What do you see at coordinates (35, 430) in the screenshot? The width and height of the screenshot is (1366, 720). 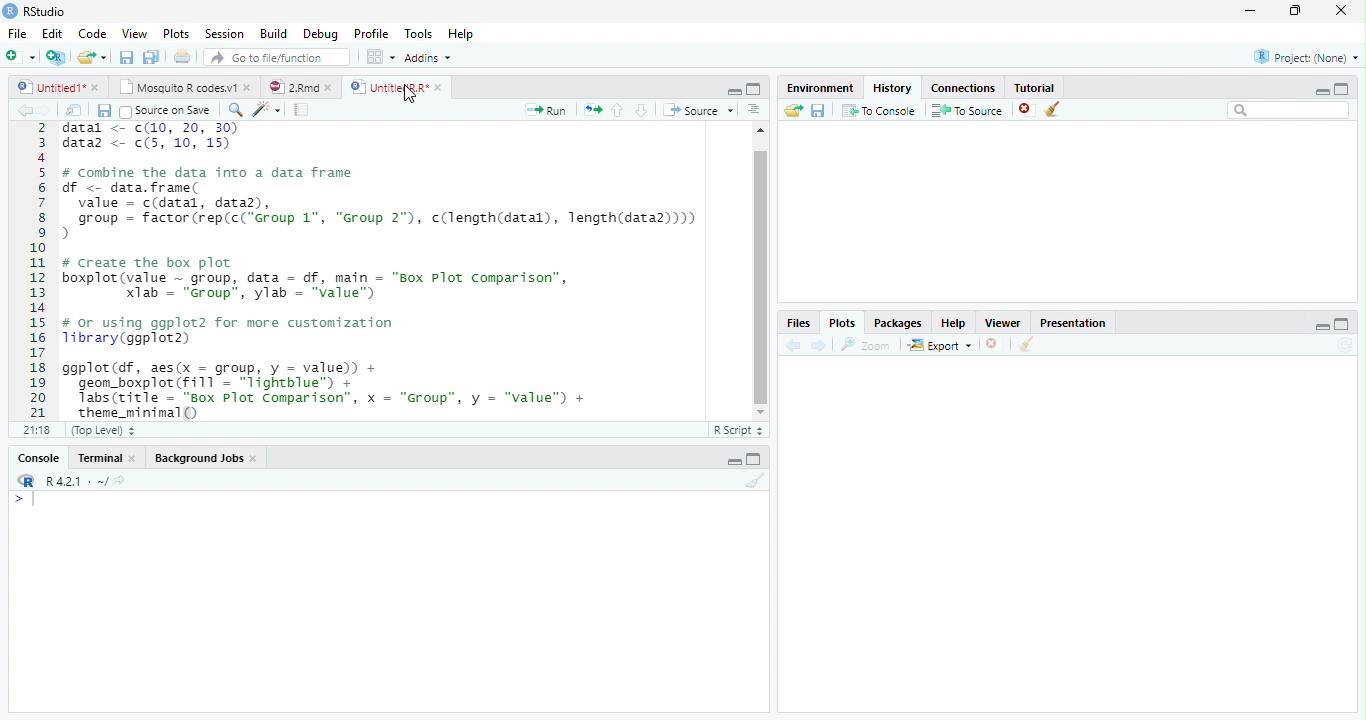 I see `1:1` at bounding box center [35, 430].